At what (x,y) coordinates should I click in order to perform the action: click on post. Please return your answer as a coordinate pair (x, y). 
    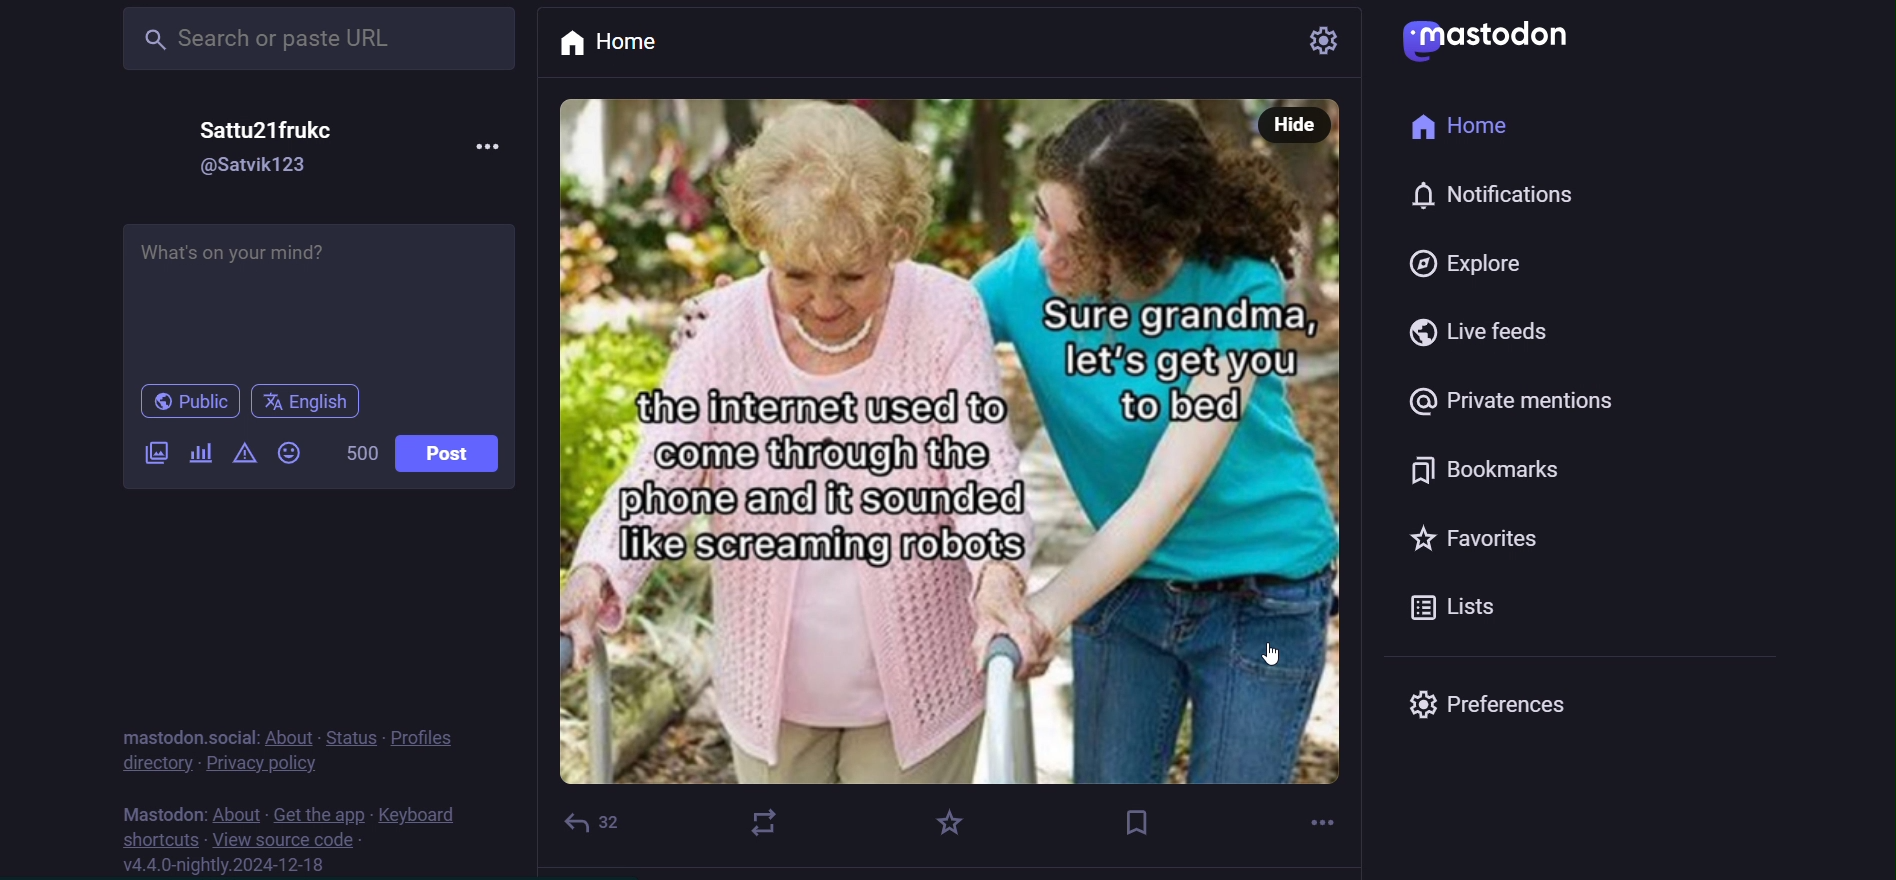
    Looking at the image, I should click on (451, 453).